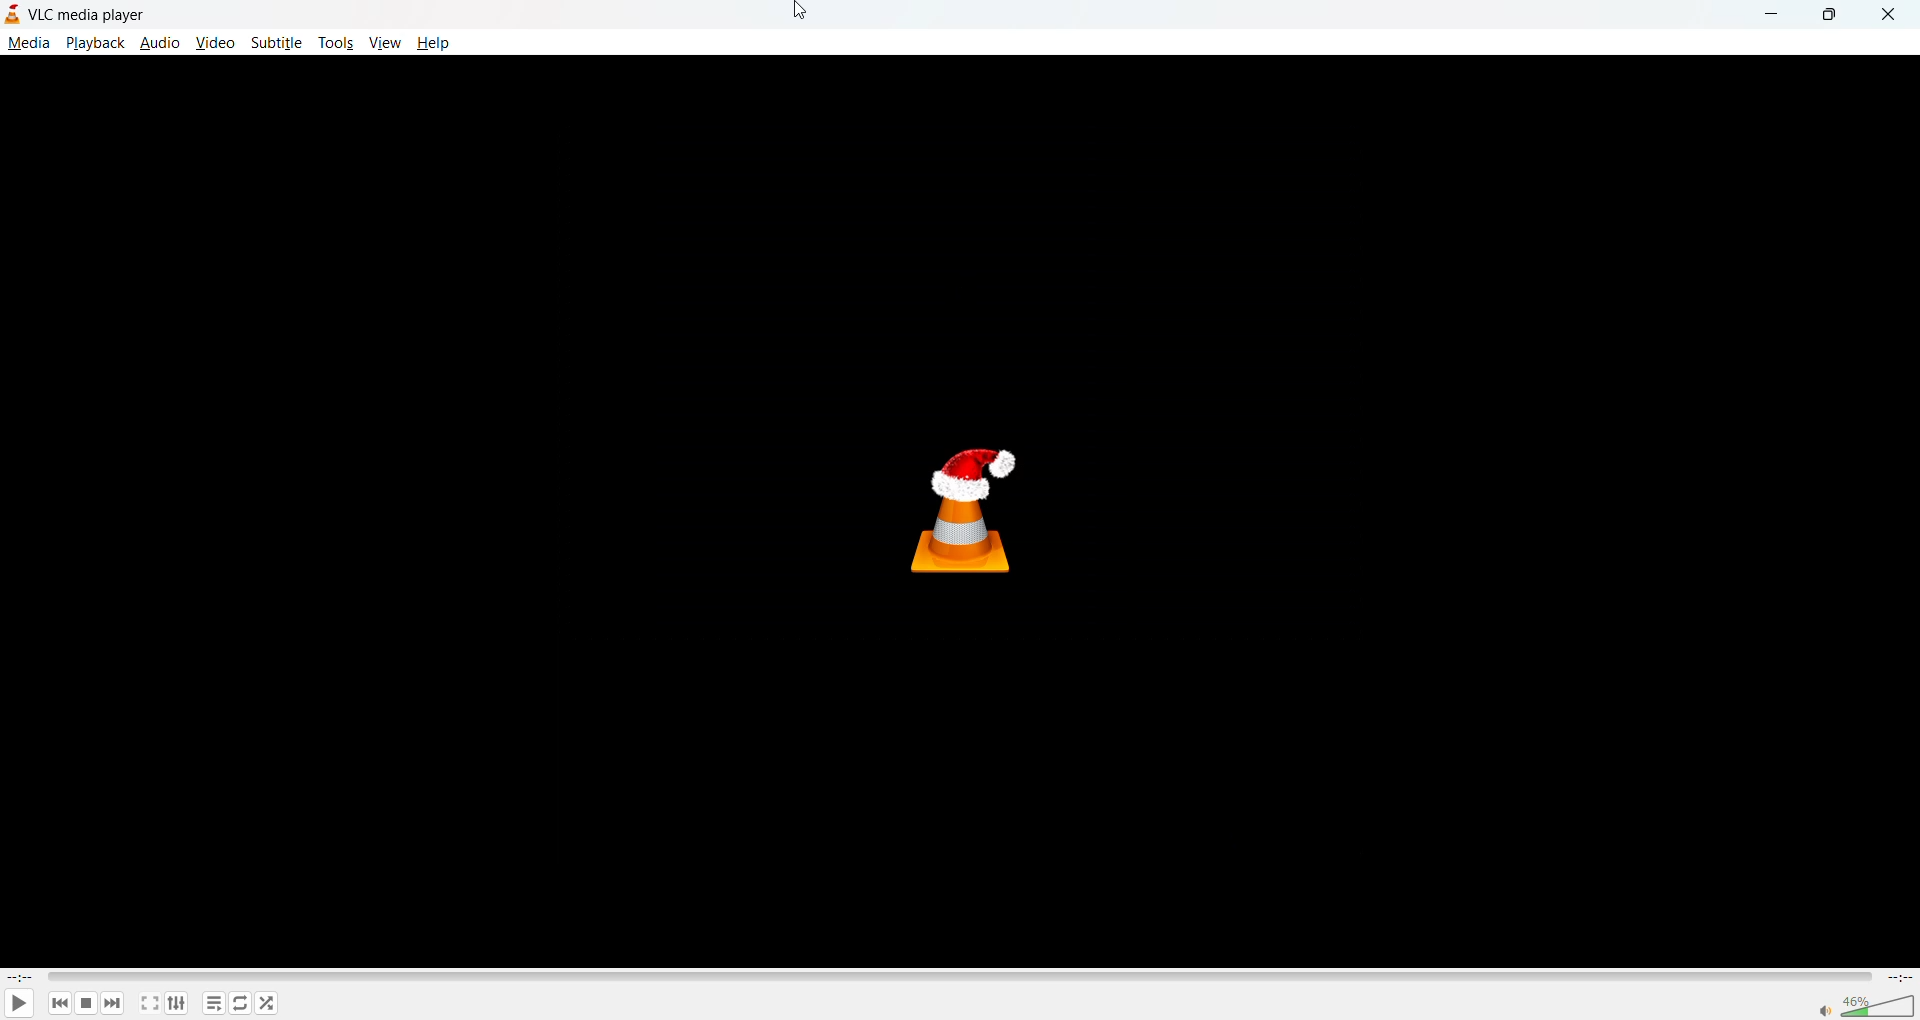  What do you see at coordinates (797, 17) in the screenshot?
I see `cursor` at bounding box center [797, 17].